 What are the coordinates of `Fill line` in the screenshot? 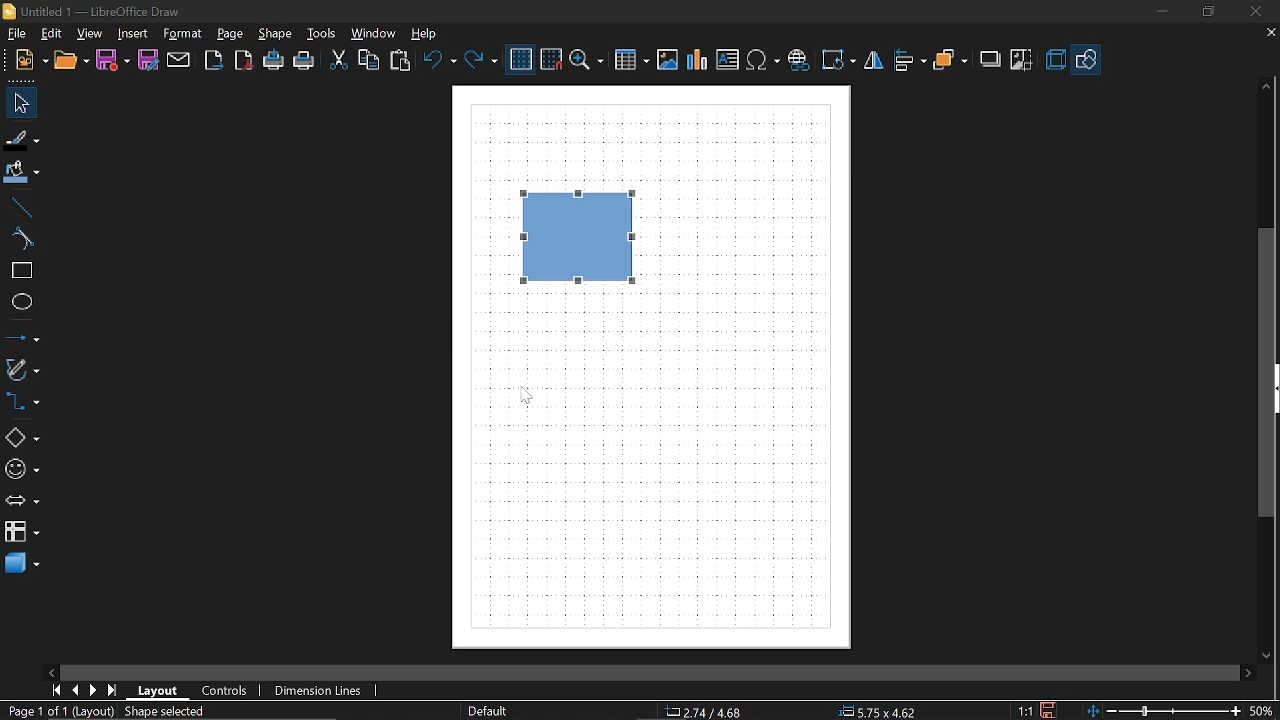 It's located at (23, 140).